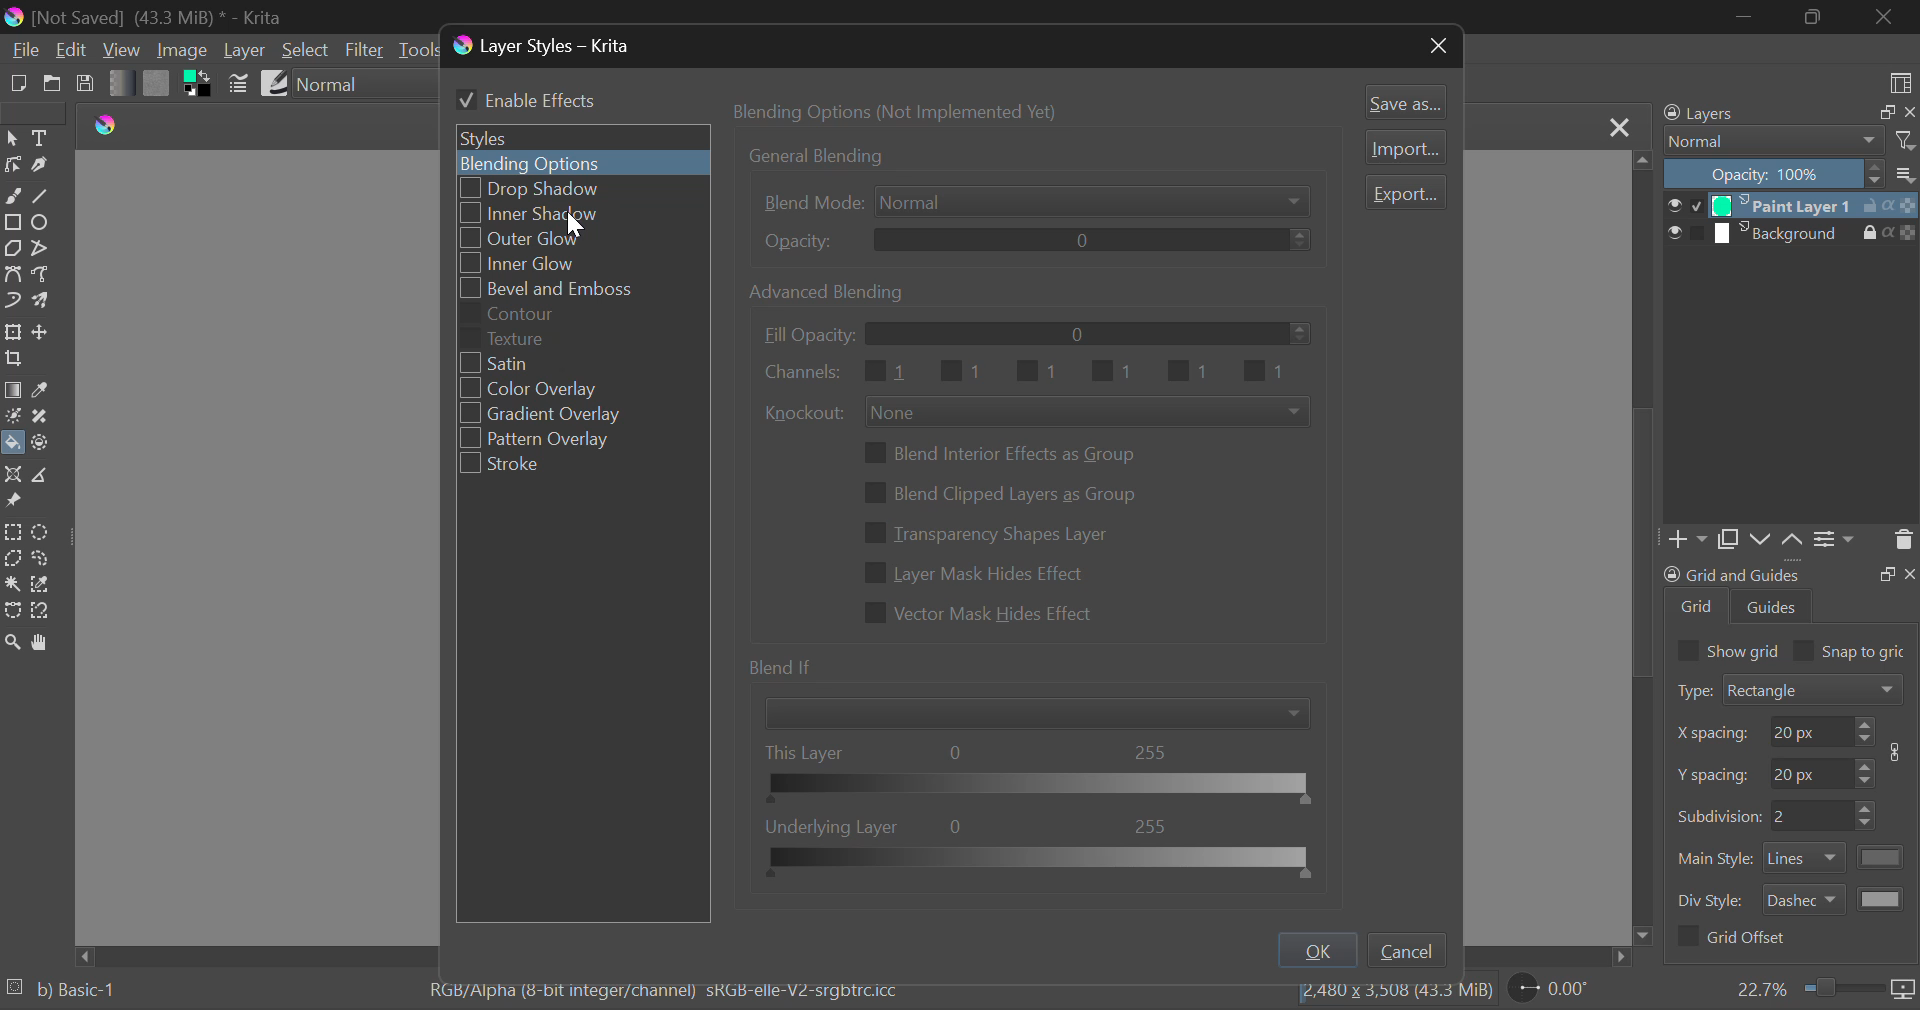 Image resolution: width=1920 pixels, height=1010 pixels. What do you see at coordinates (1404, 148) in the screenshot?
I see `Import` at bounding box center [1404, 148].